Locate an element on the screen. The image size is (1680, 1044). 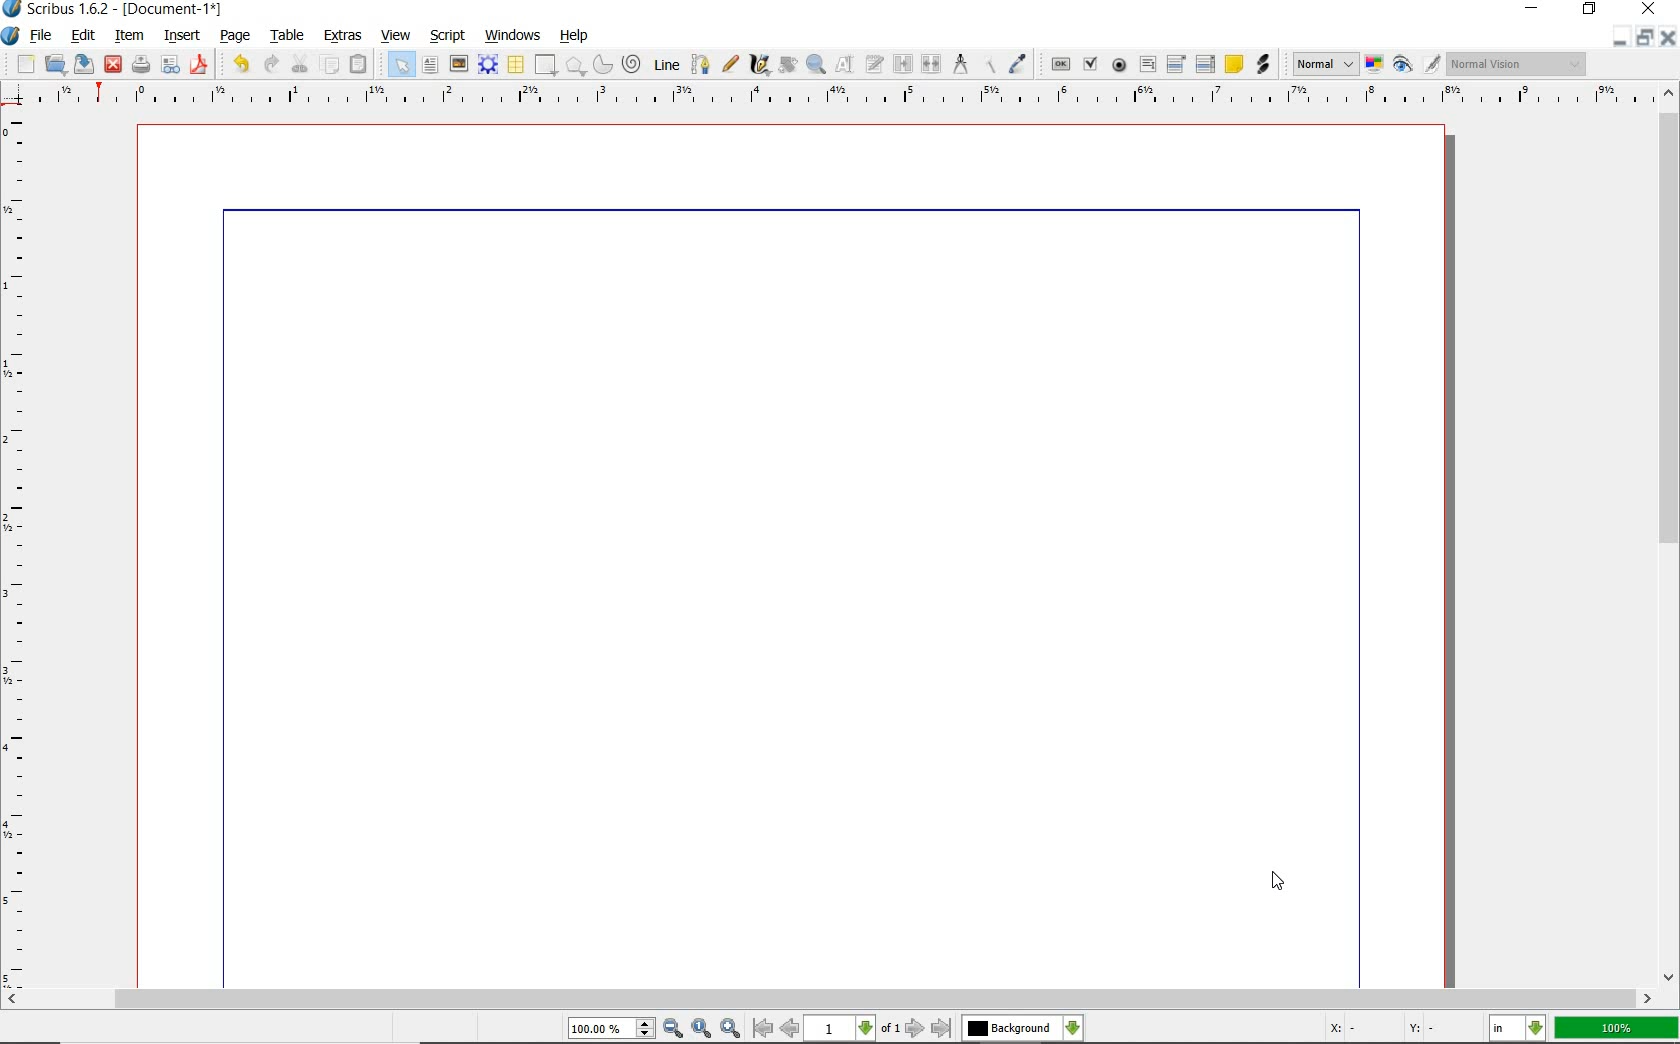
toggle color management is located at coordinates (1374, 64).